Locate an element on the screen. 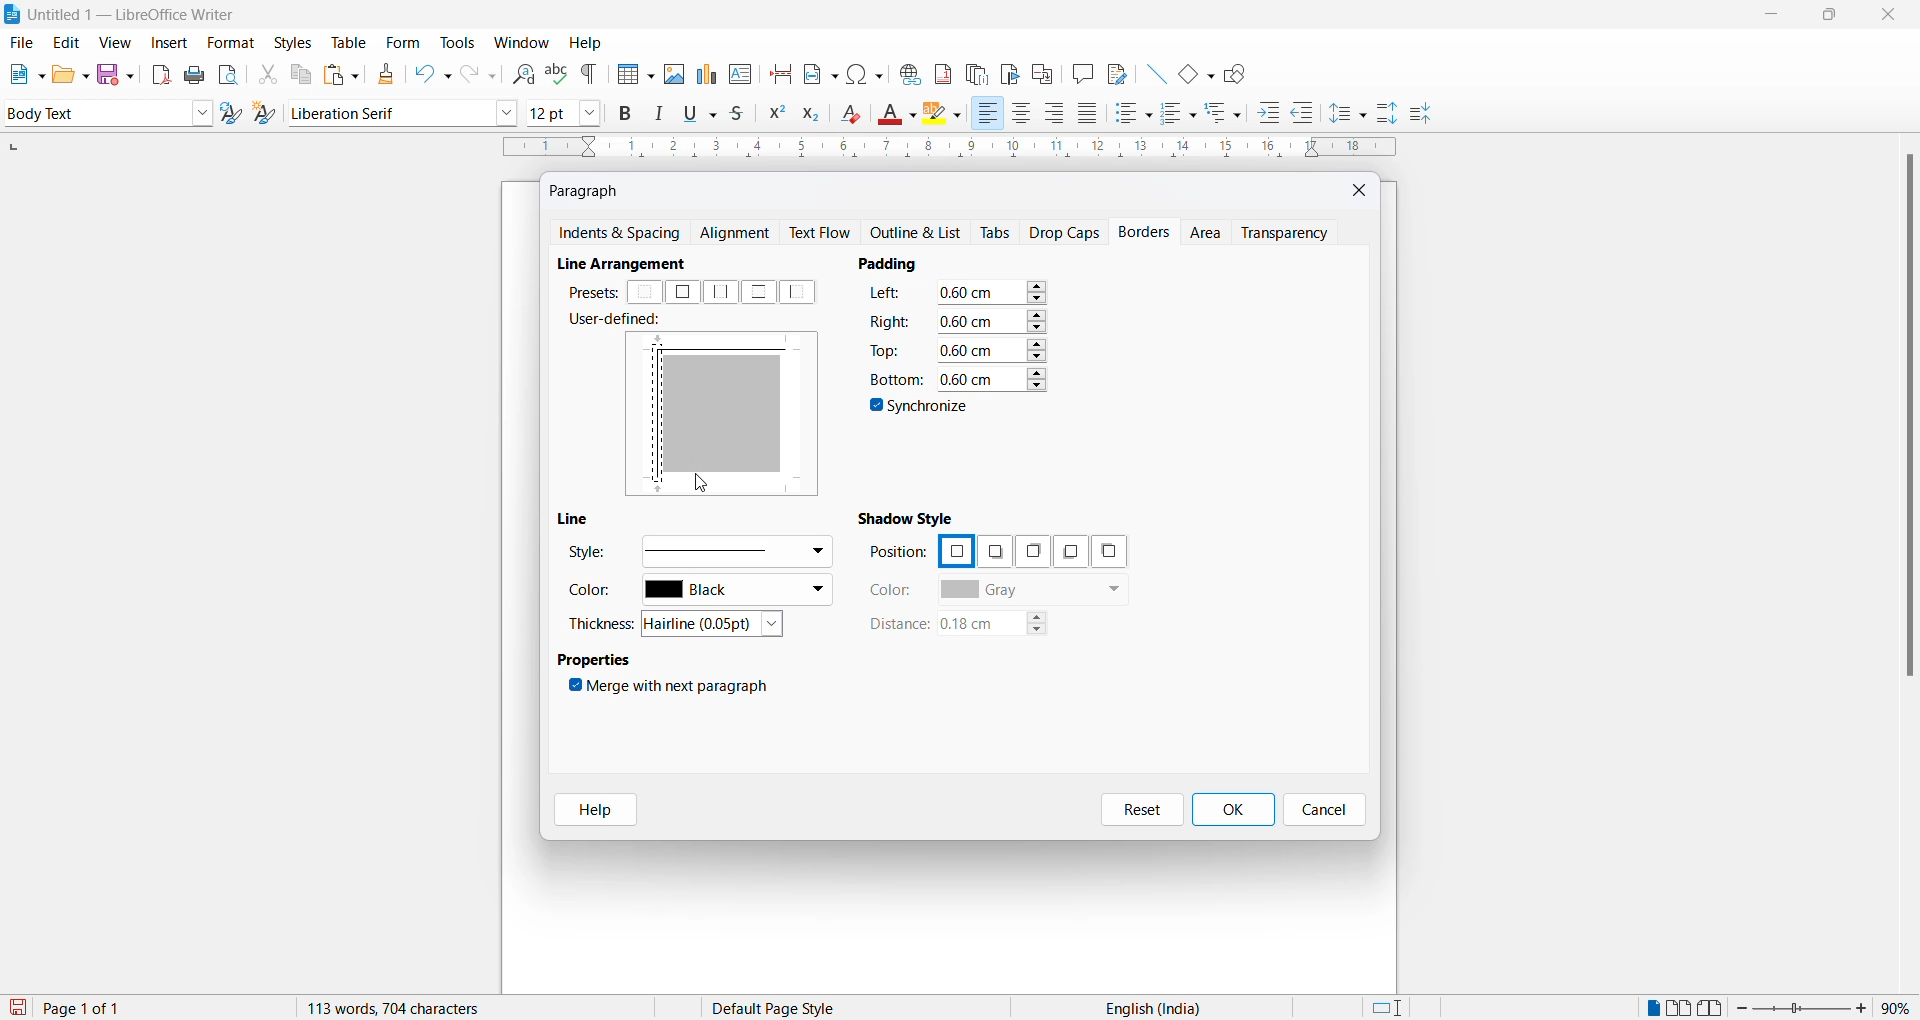 This screenshot has width=1920, height=1020. position is located at coordinates (898, 553).